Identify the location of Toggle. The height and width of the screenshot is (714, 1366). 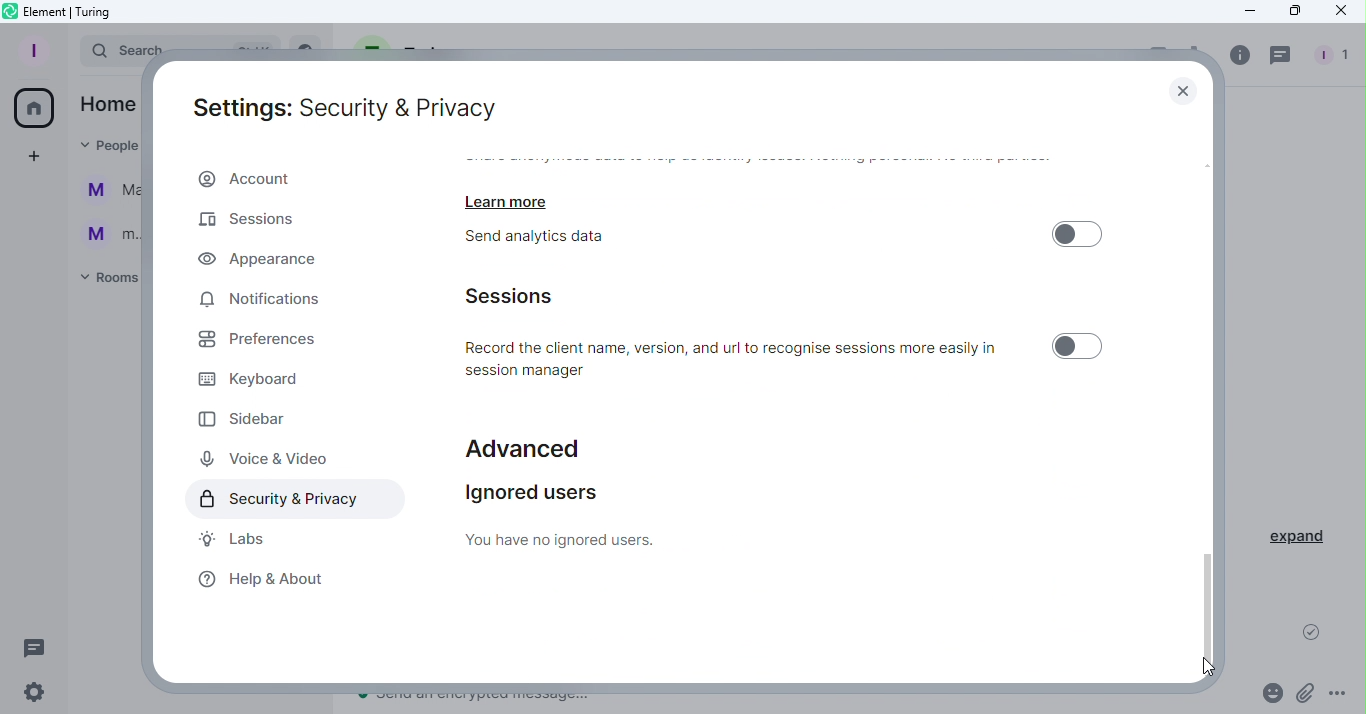
(1079, 232).